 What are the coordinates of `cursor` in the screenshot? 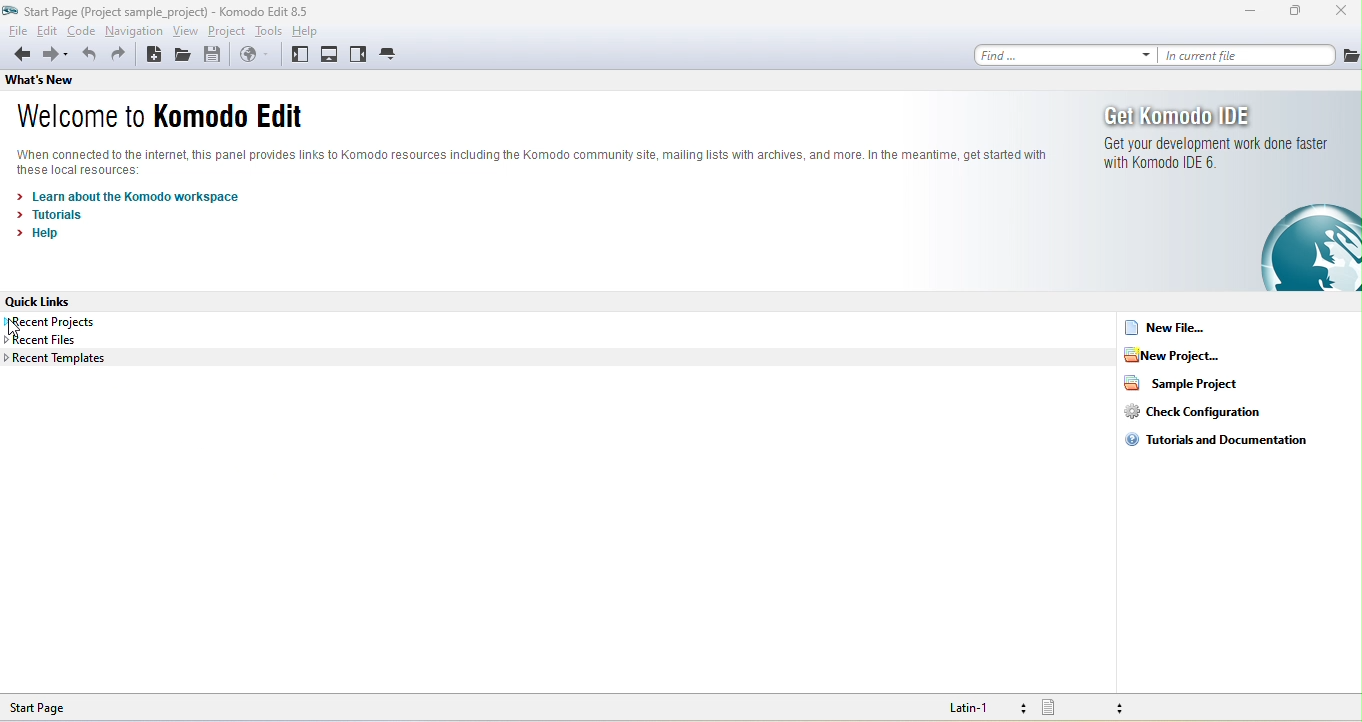 It's located at (18, 330).